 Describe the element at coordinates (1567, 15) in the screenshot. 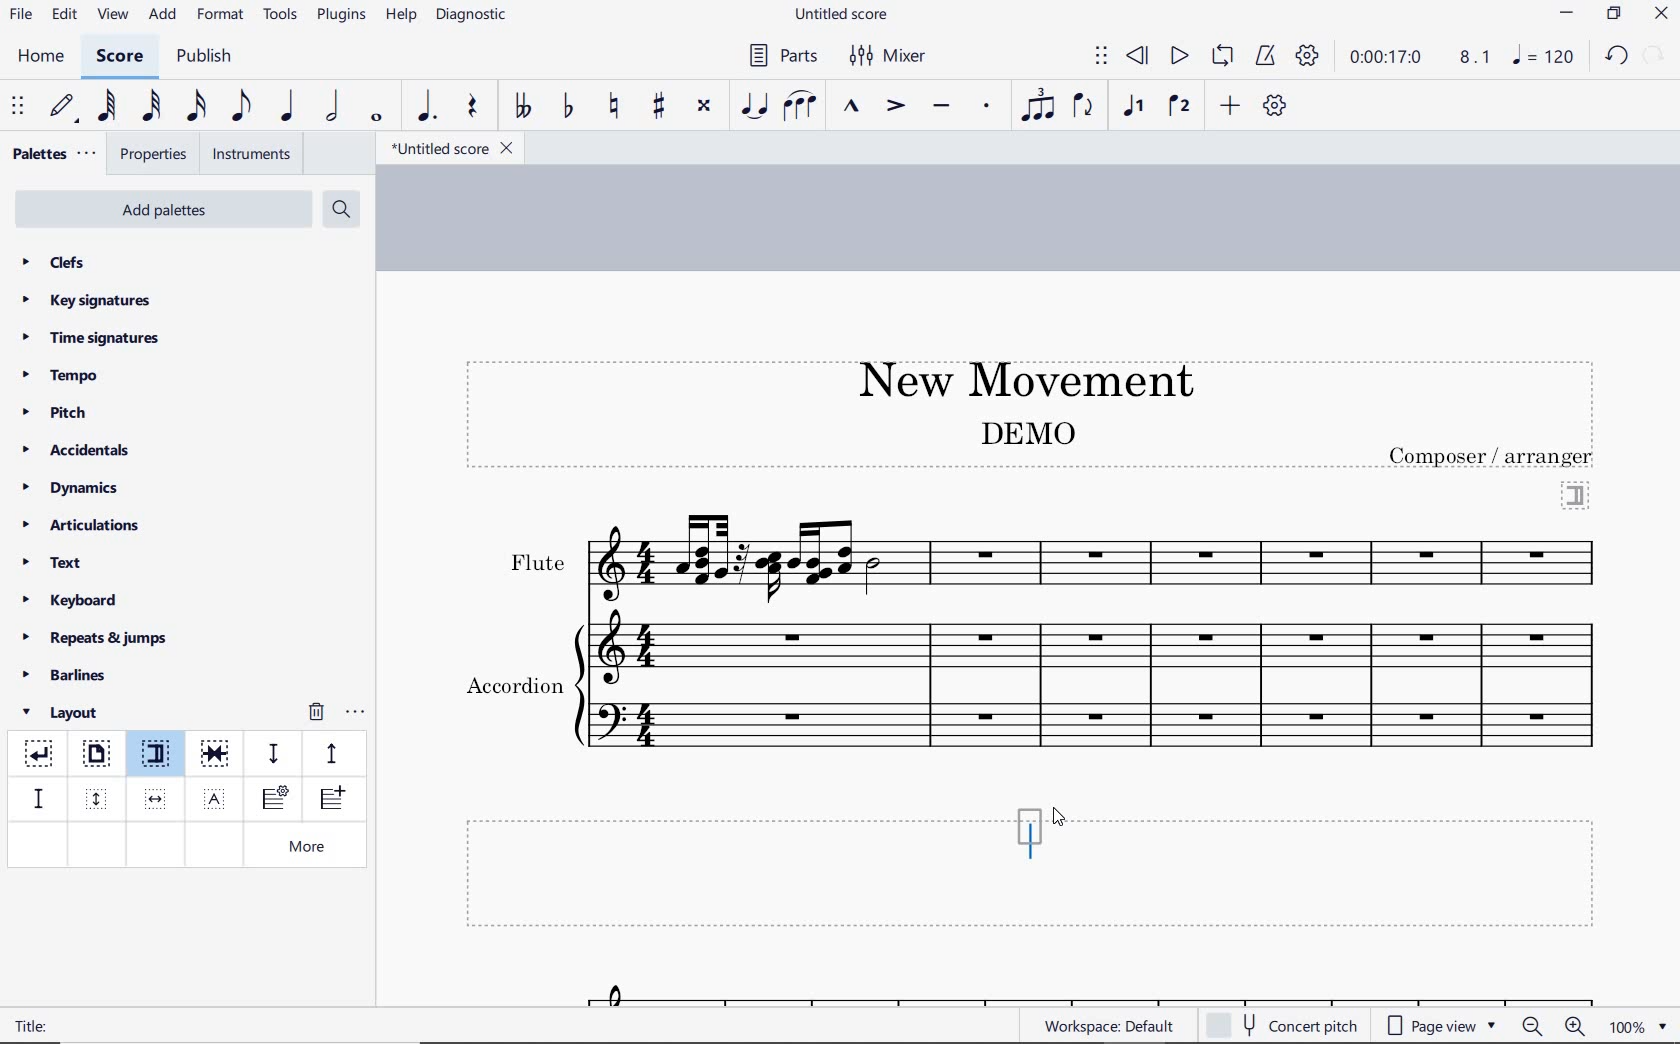

I see `minimize` at that location.